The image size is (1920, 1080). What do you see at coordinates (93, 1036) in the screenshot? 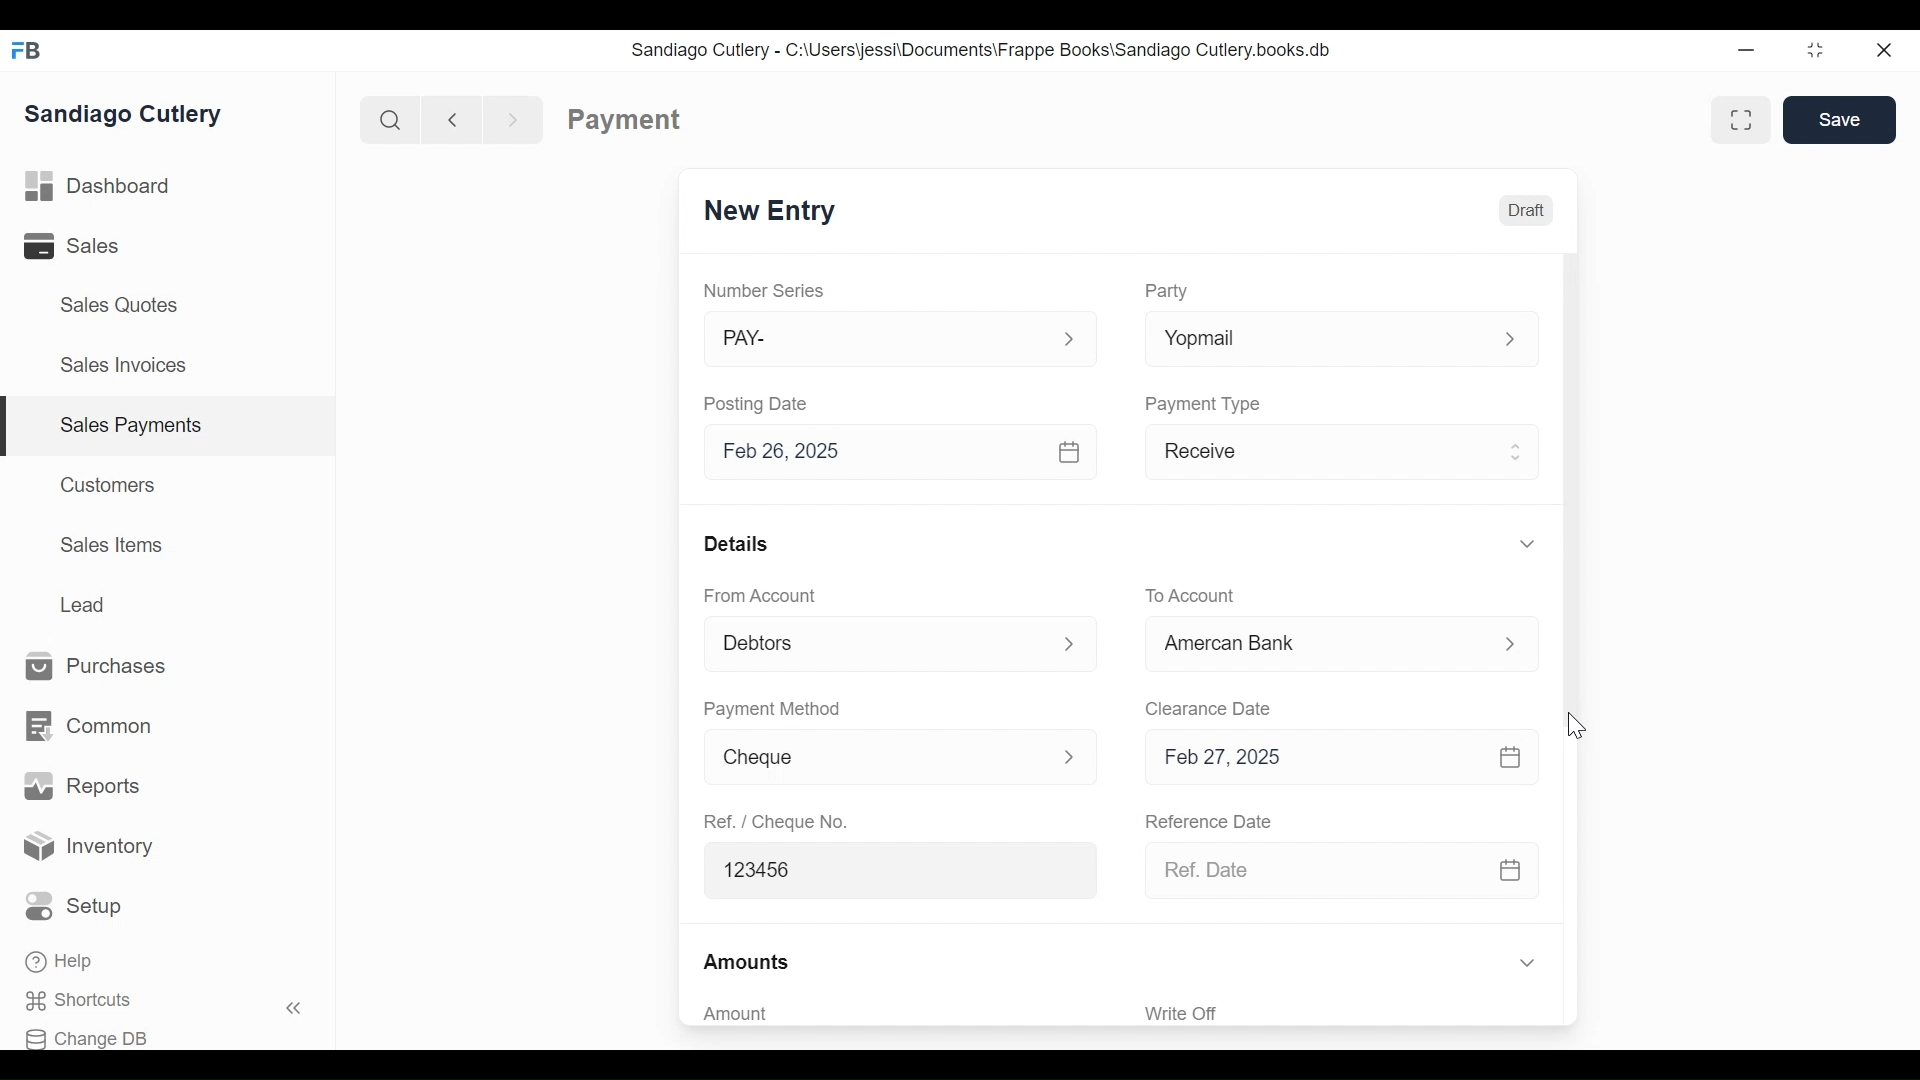
I see `Change DB` at bounding box center [93, 1036].